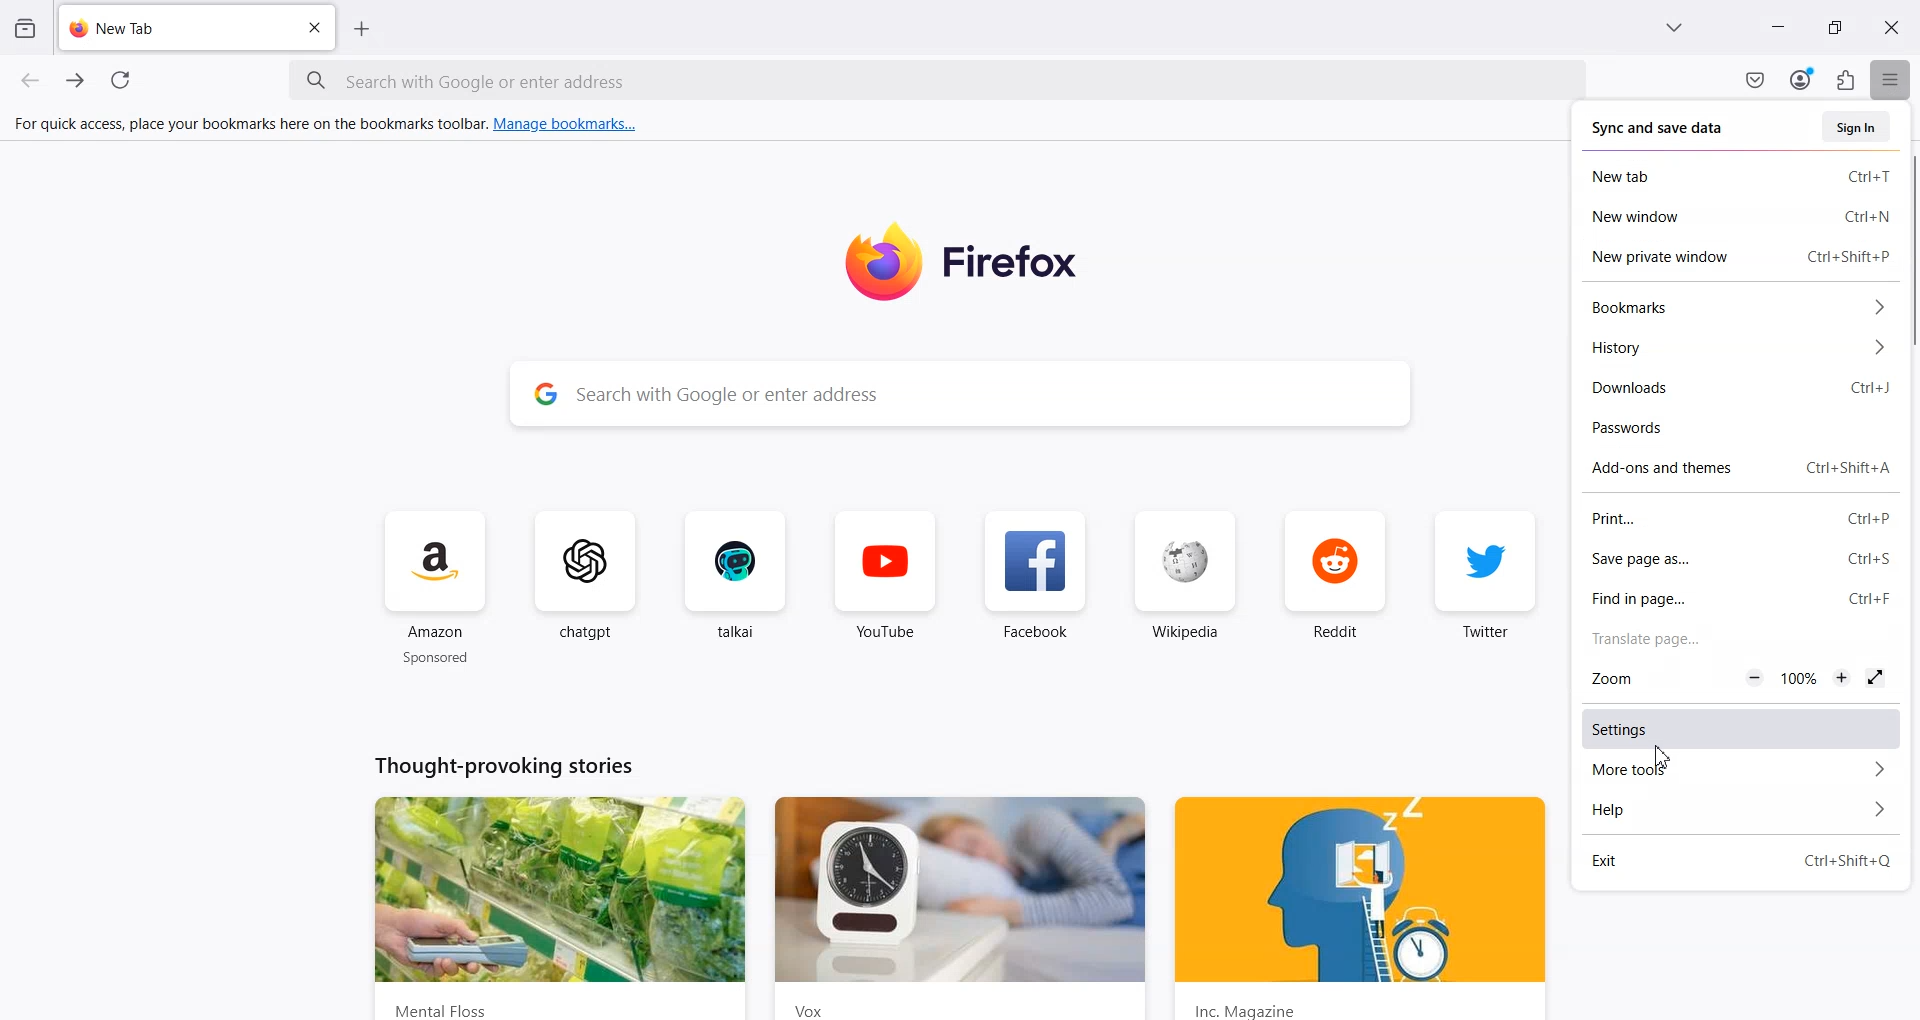 The width and height of the screenshot is (1920, 1020). I want to click on Find in page... Ctri+F, so click(1743, 598).